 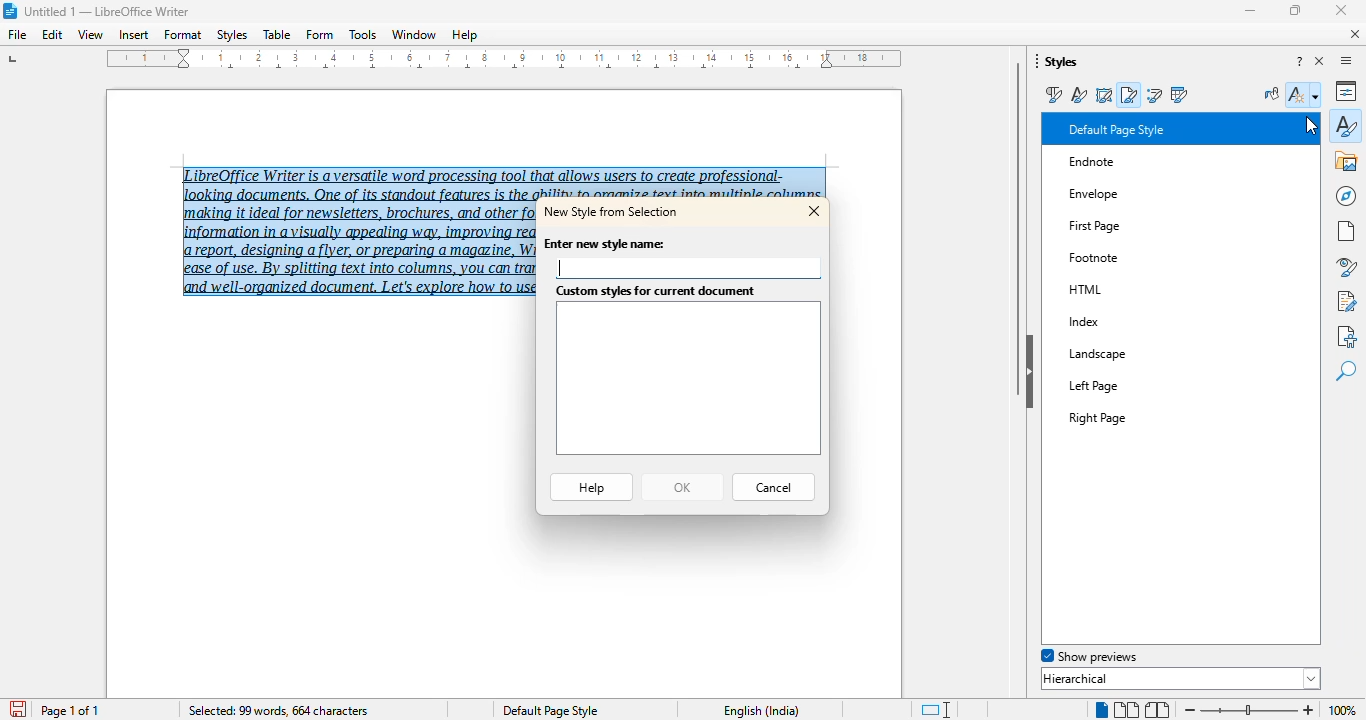 I want to click on manage changes, so click(x=1346, y=301).